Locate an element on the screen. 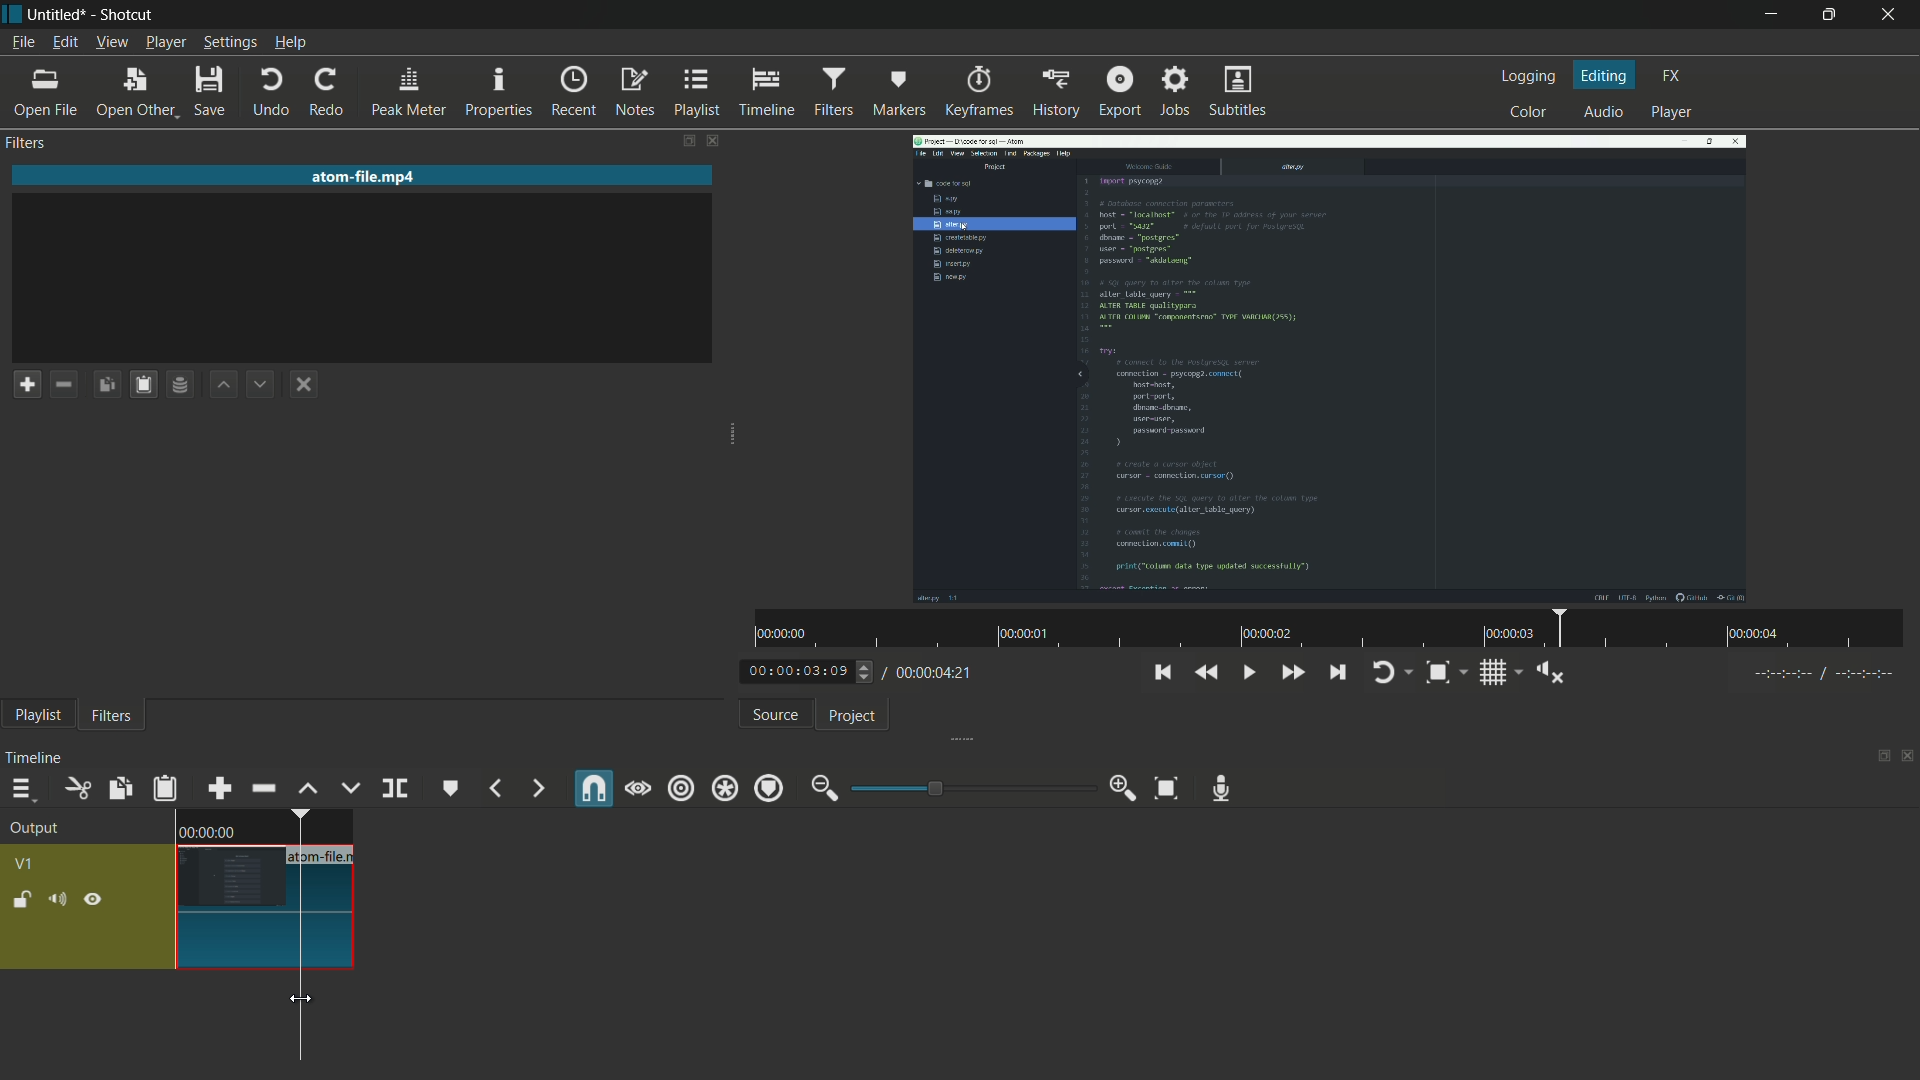  paste is located at coordinates (166, 788).